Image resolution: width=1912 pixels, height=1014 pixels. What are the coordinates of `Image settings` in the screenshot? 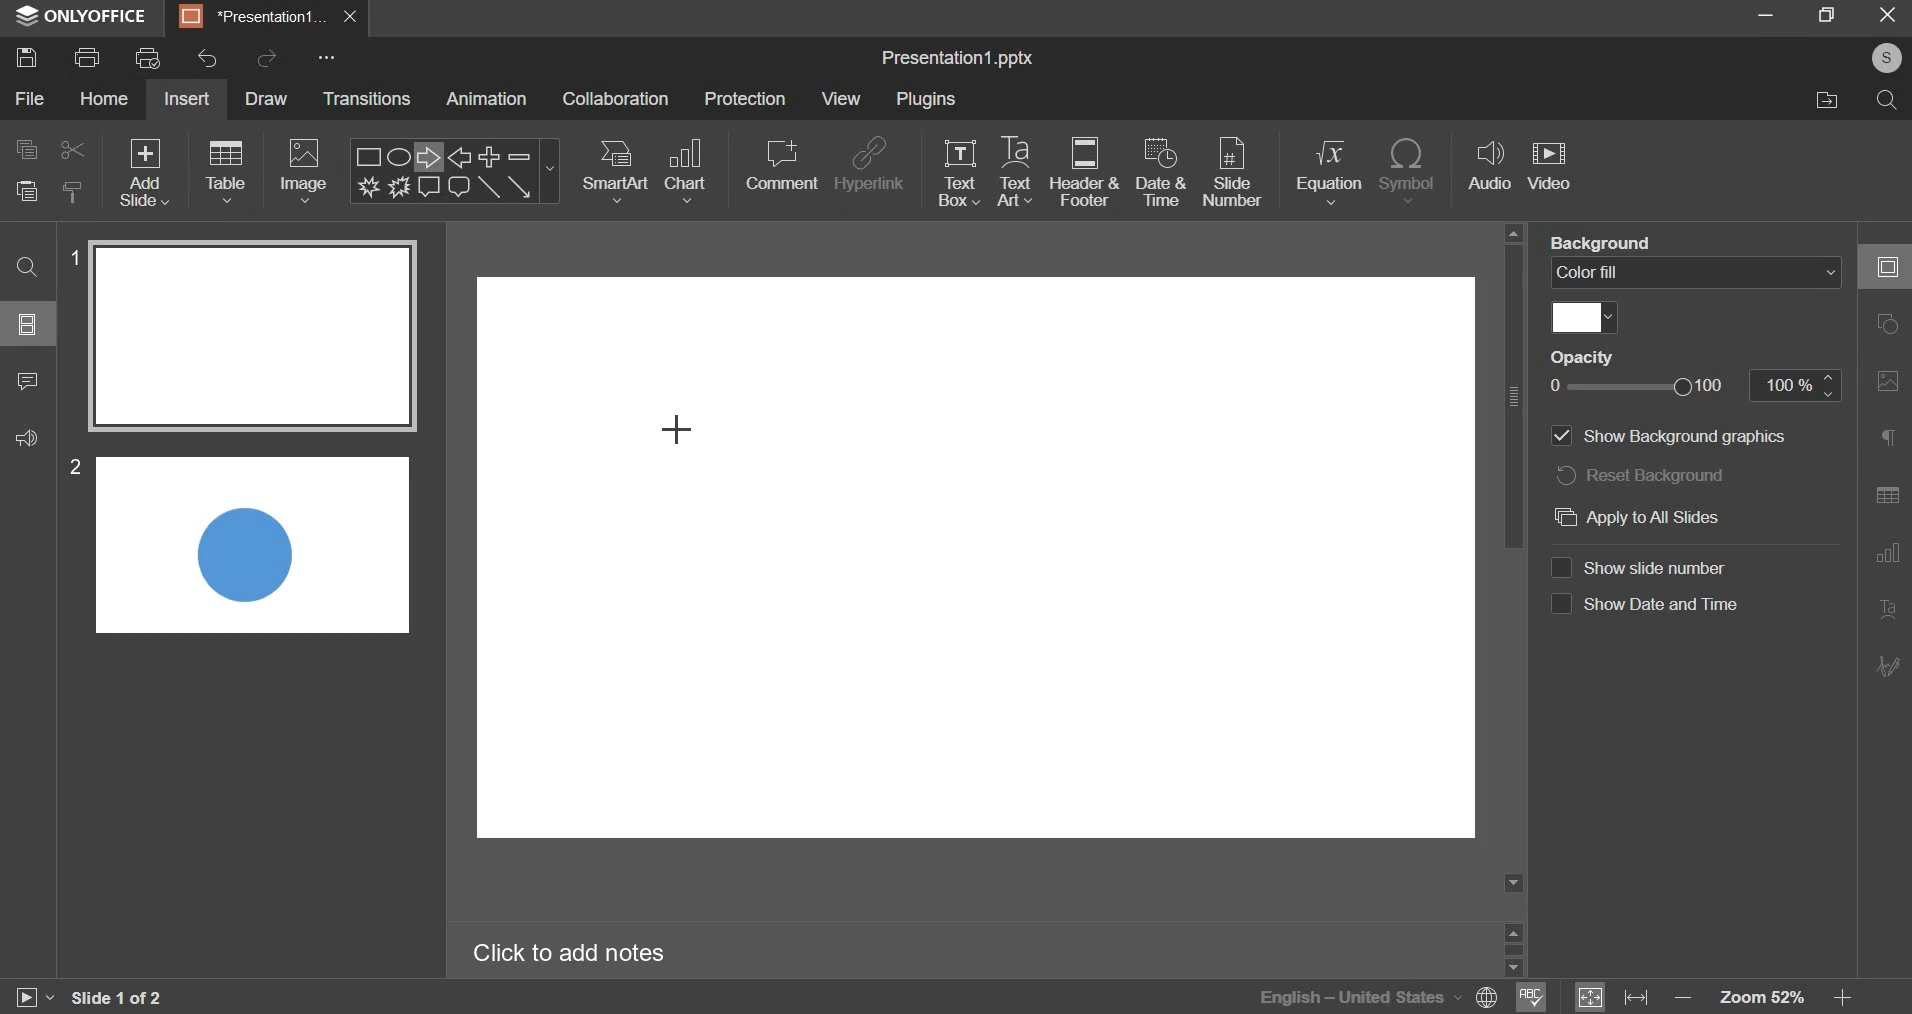 It's located at (1889, 380).